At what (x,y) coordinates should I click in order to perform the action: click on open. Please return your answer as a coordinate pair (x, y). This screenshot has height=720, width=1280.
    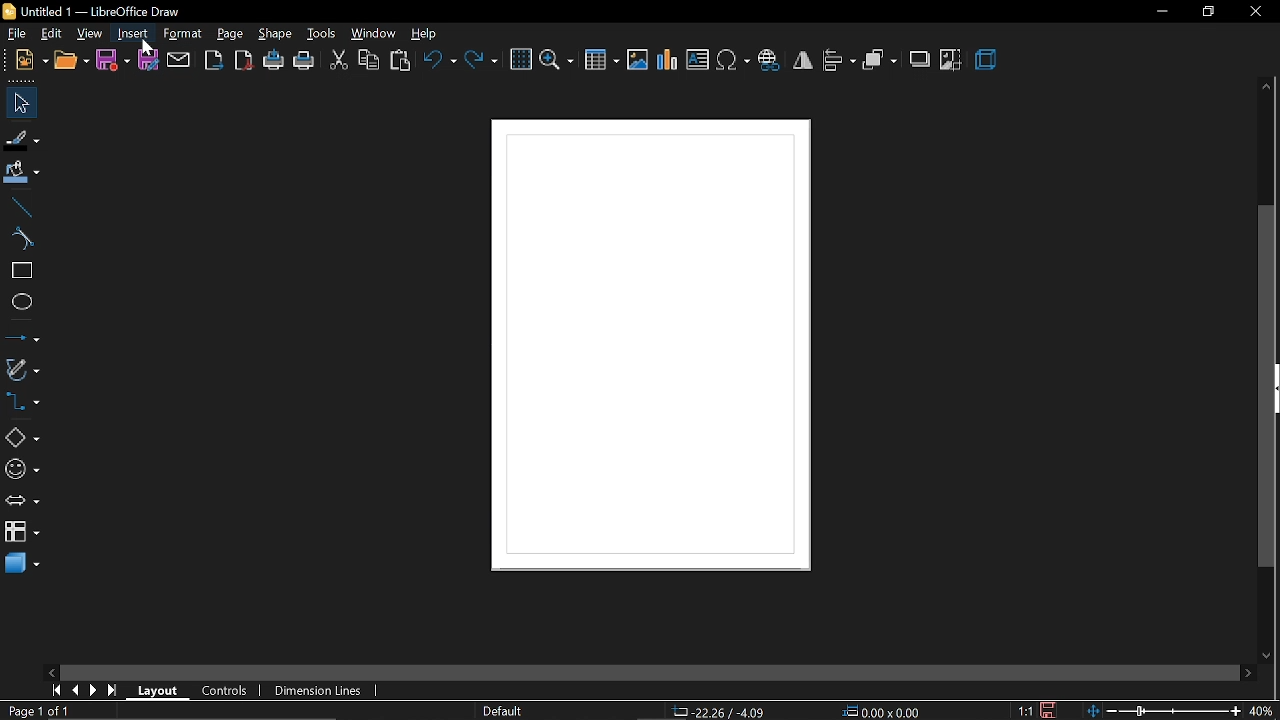
    Looking at the image, I should click on (71, 60).